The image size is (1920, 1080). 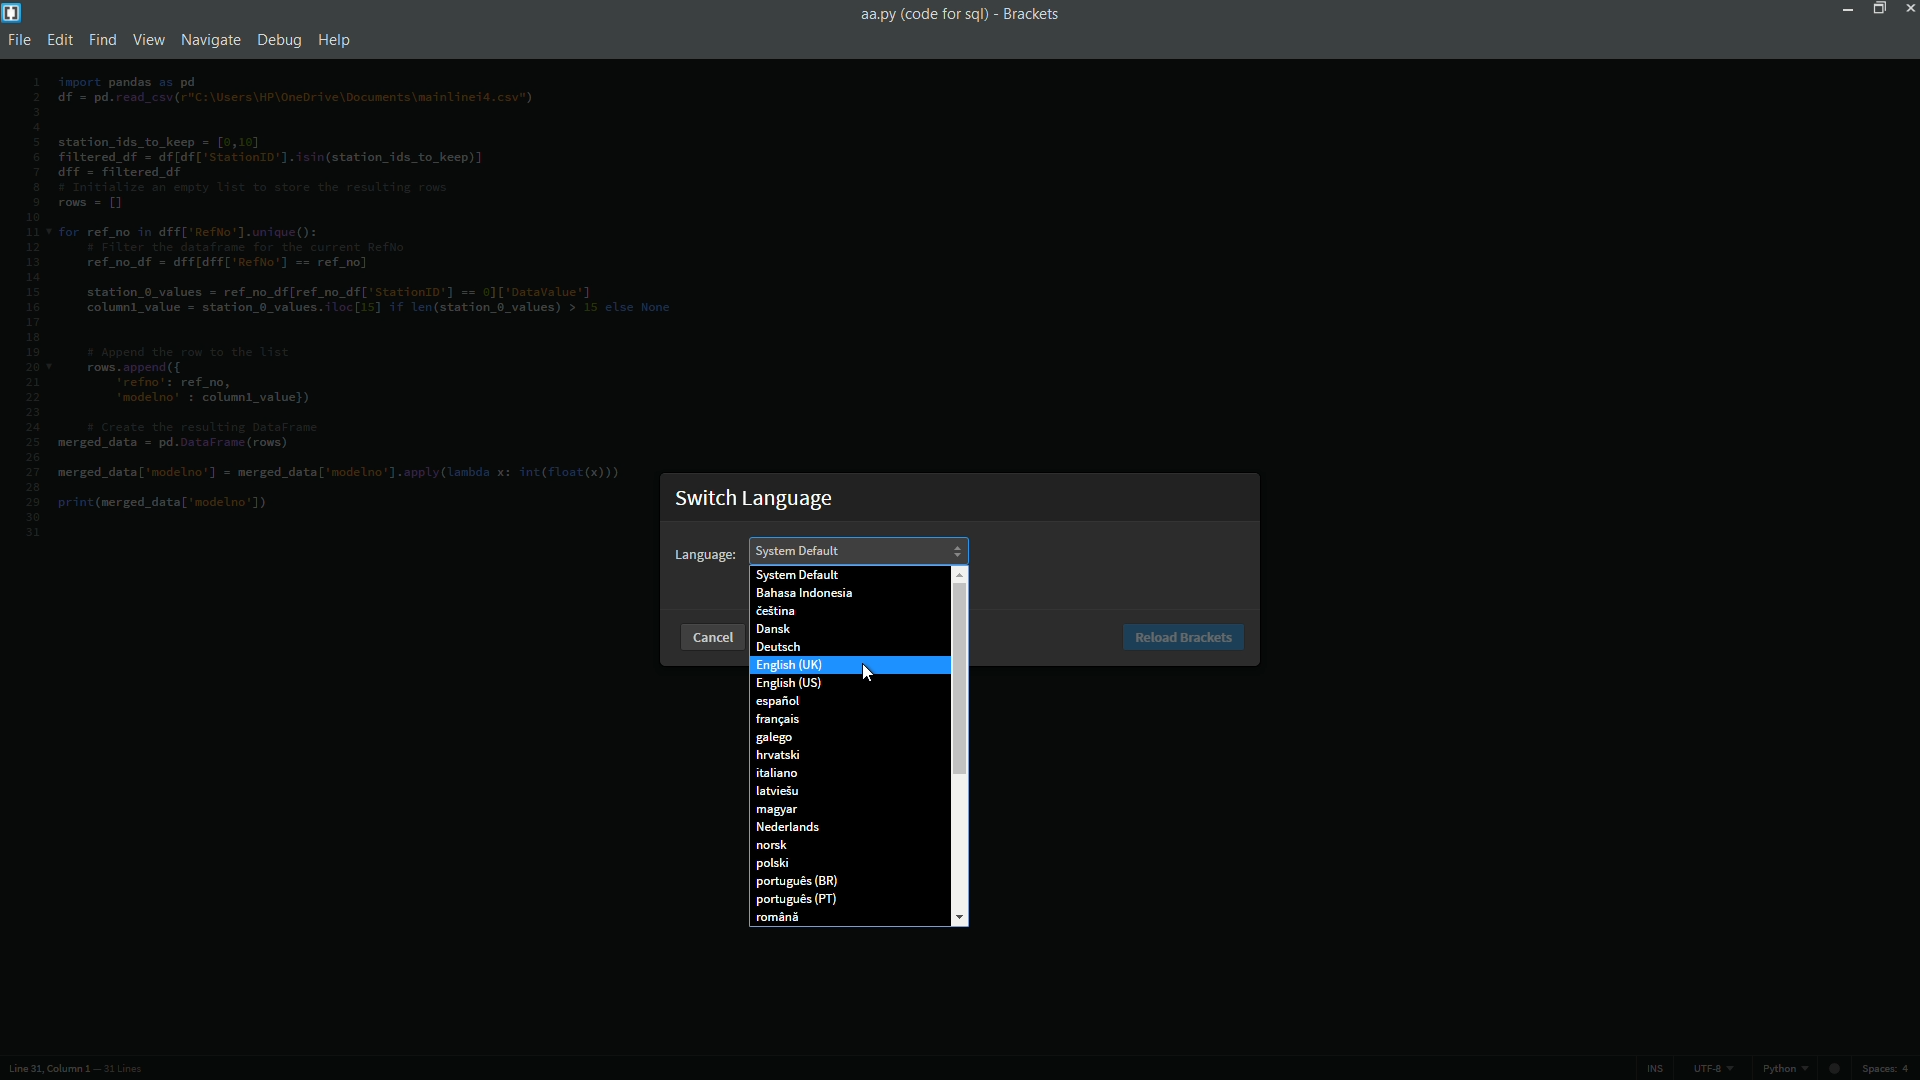 I want to click on language, so click(x=705, y=555).